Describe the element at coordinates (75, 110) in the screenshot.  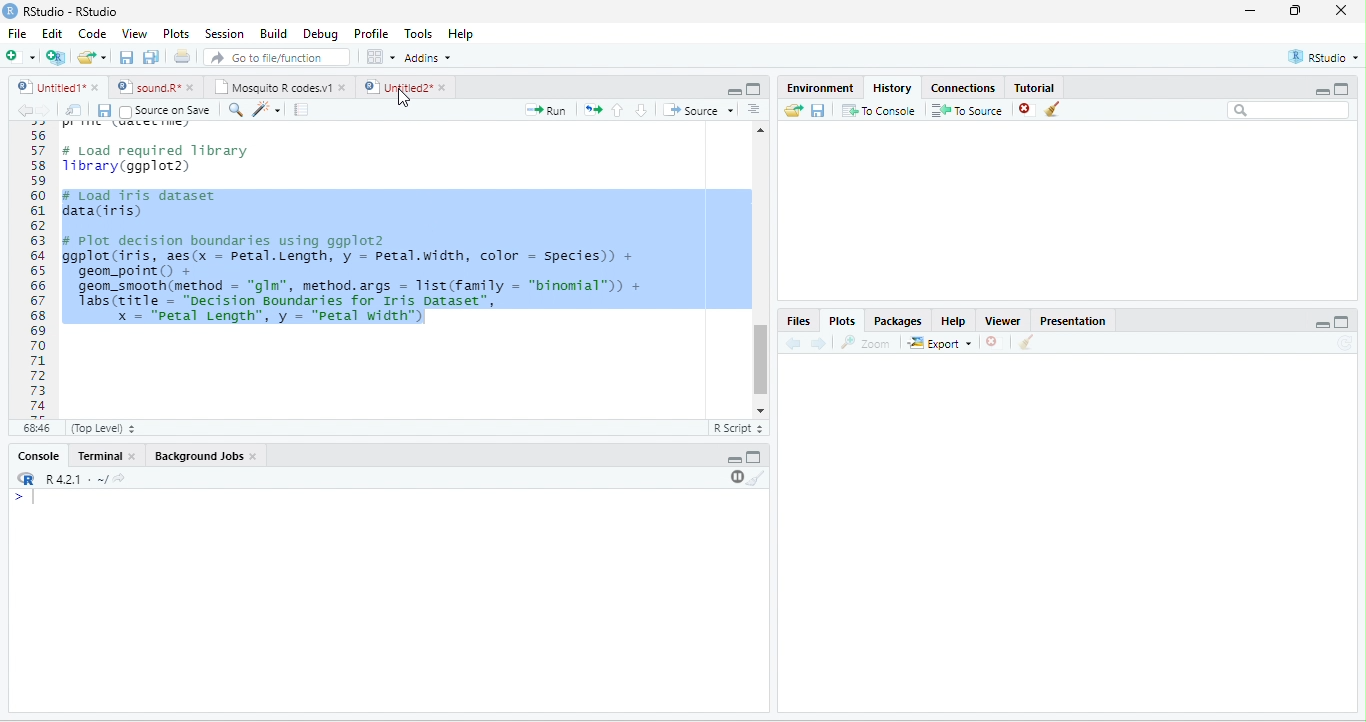
I see `show in new window` at that location.